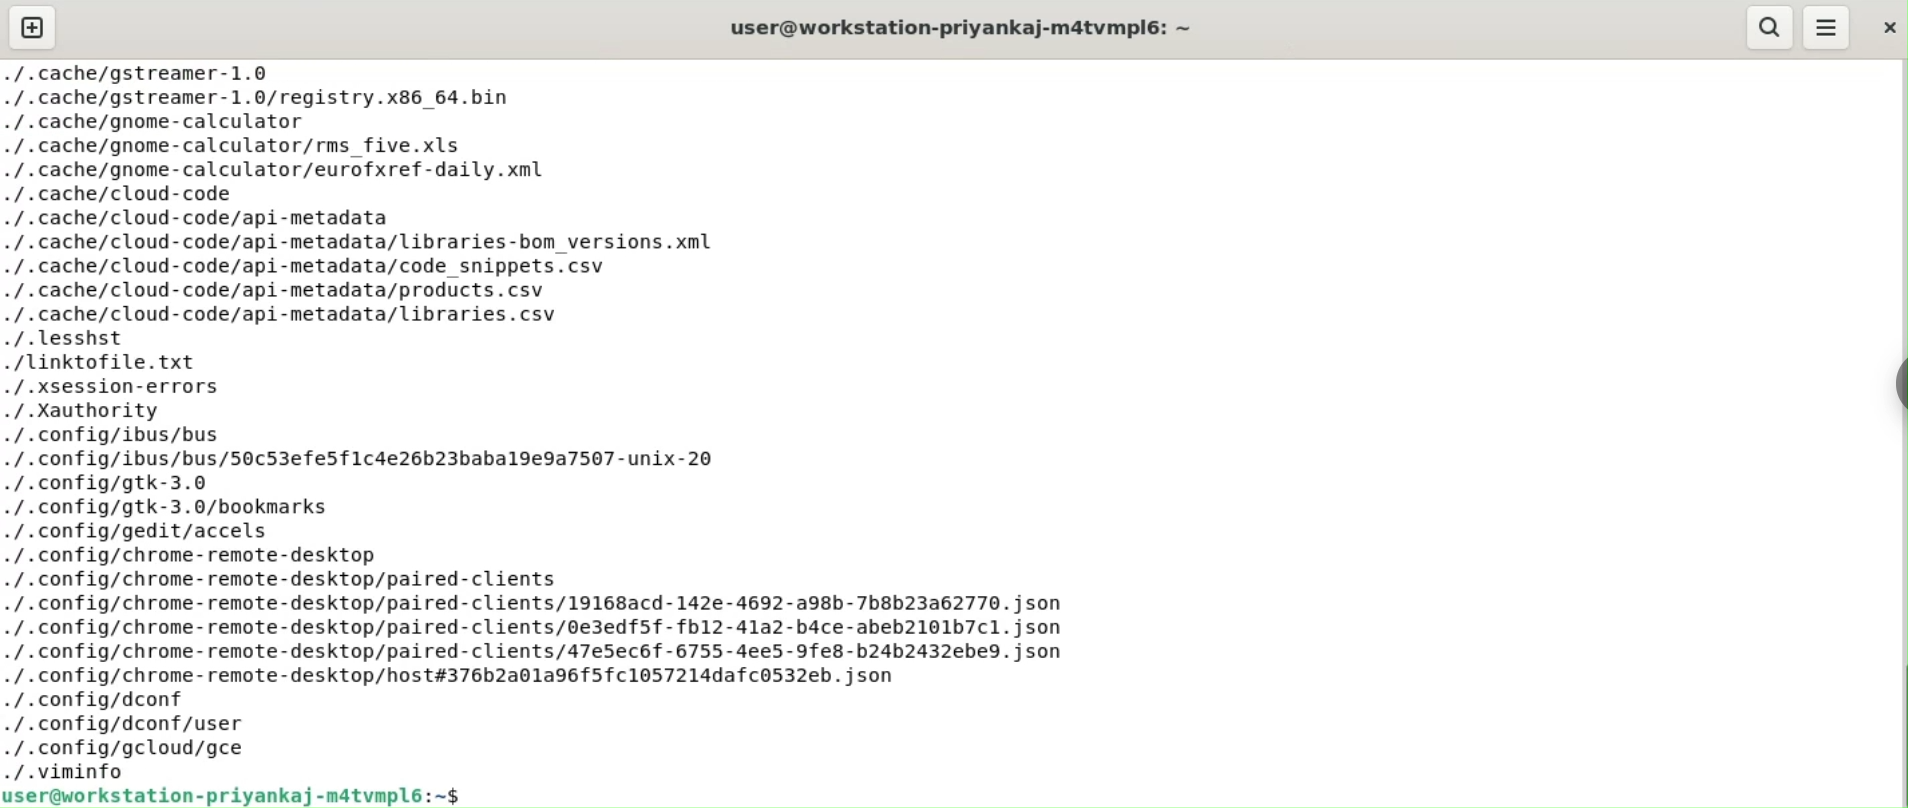 The width and height of the screenshot is (1908, 808). Describe the element at coordinates (1888, 27) in the screenshot. I see `close` at that location.